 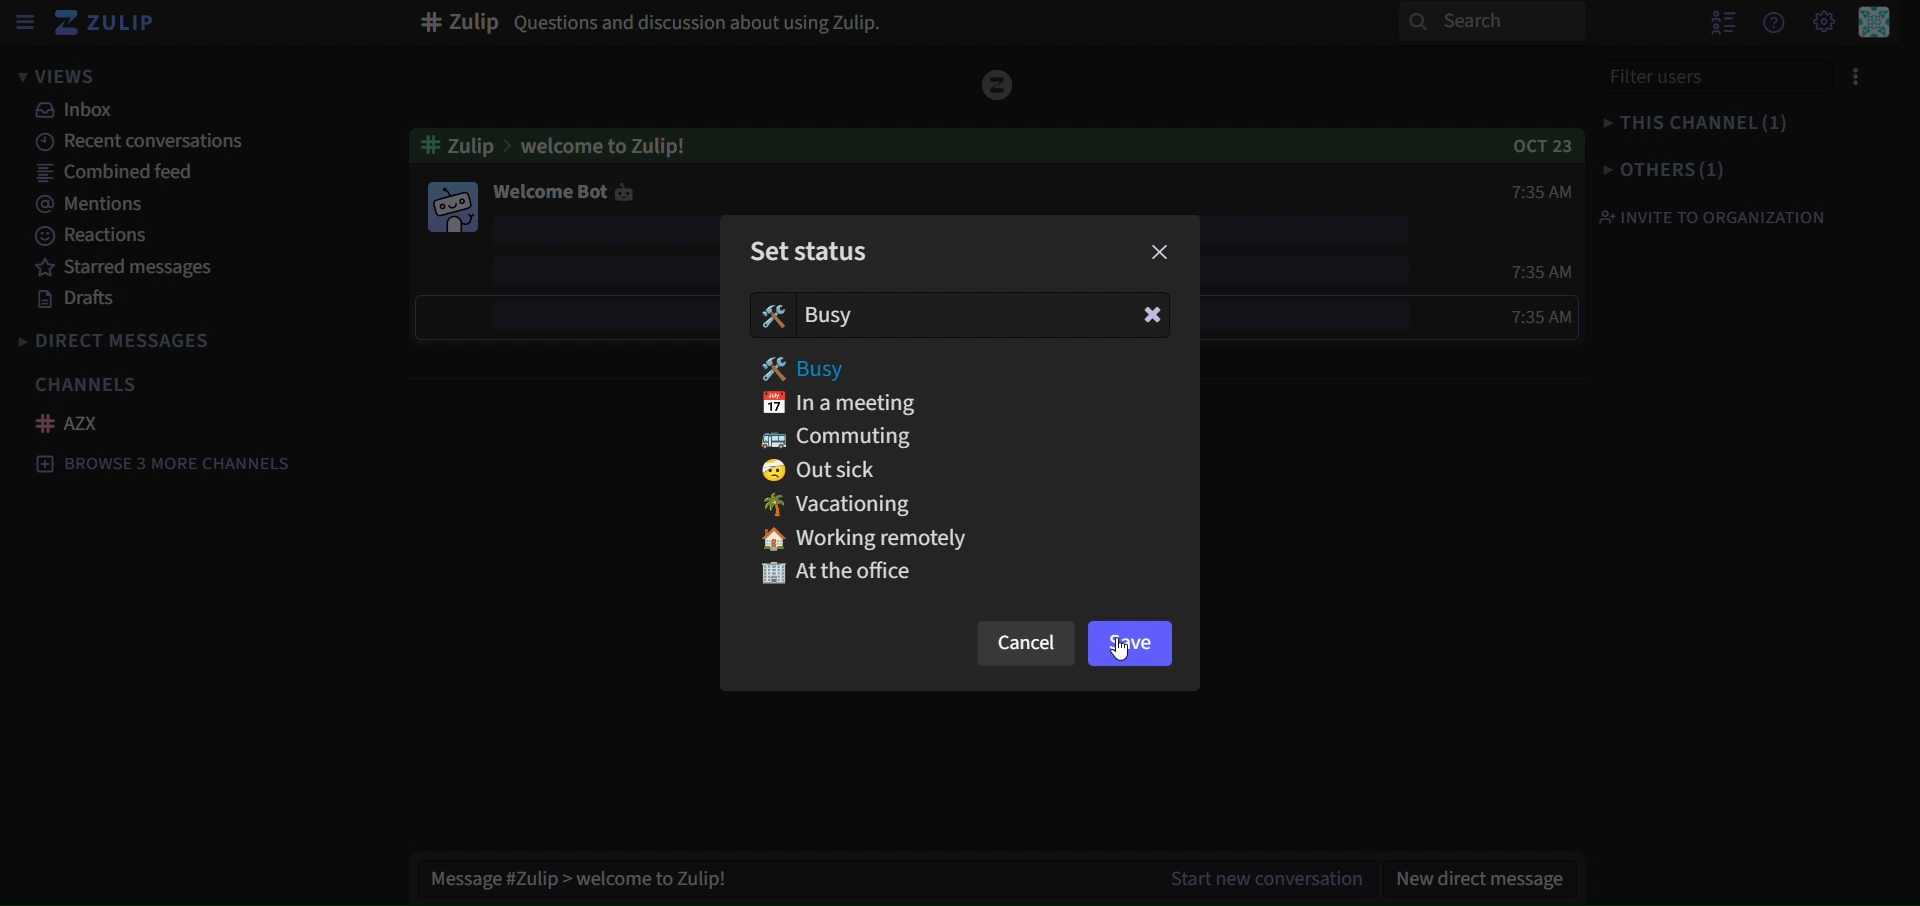 I want to click on mentions, so click(x=92, y=206).